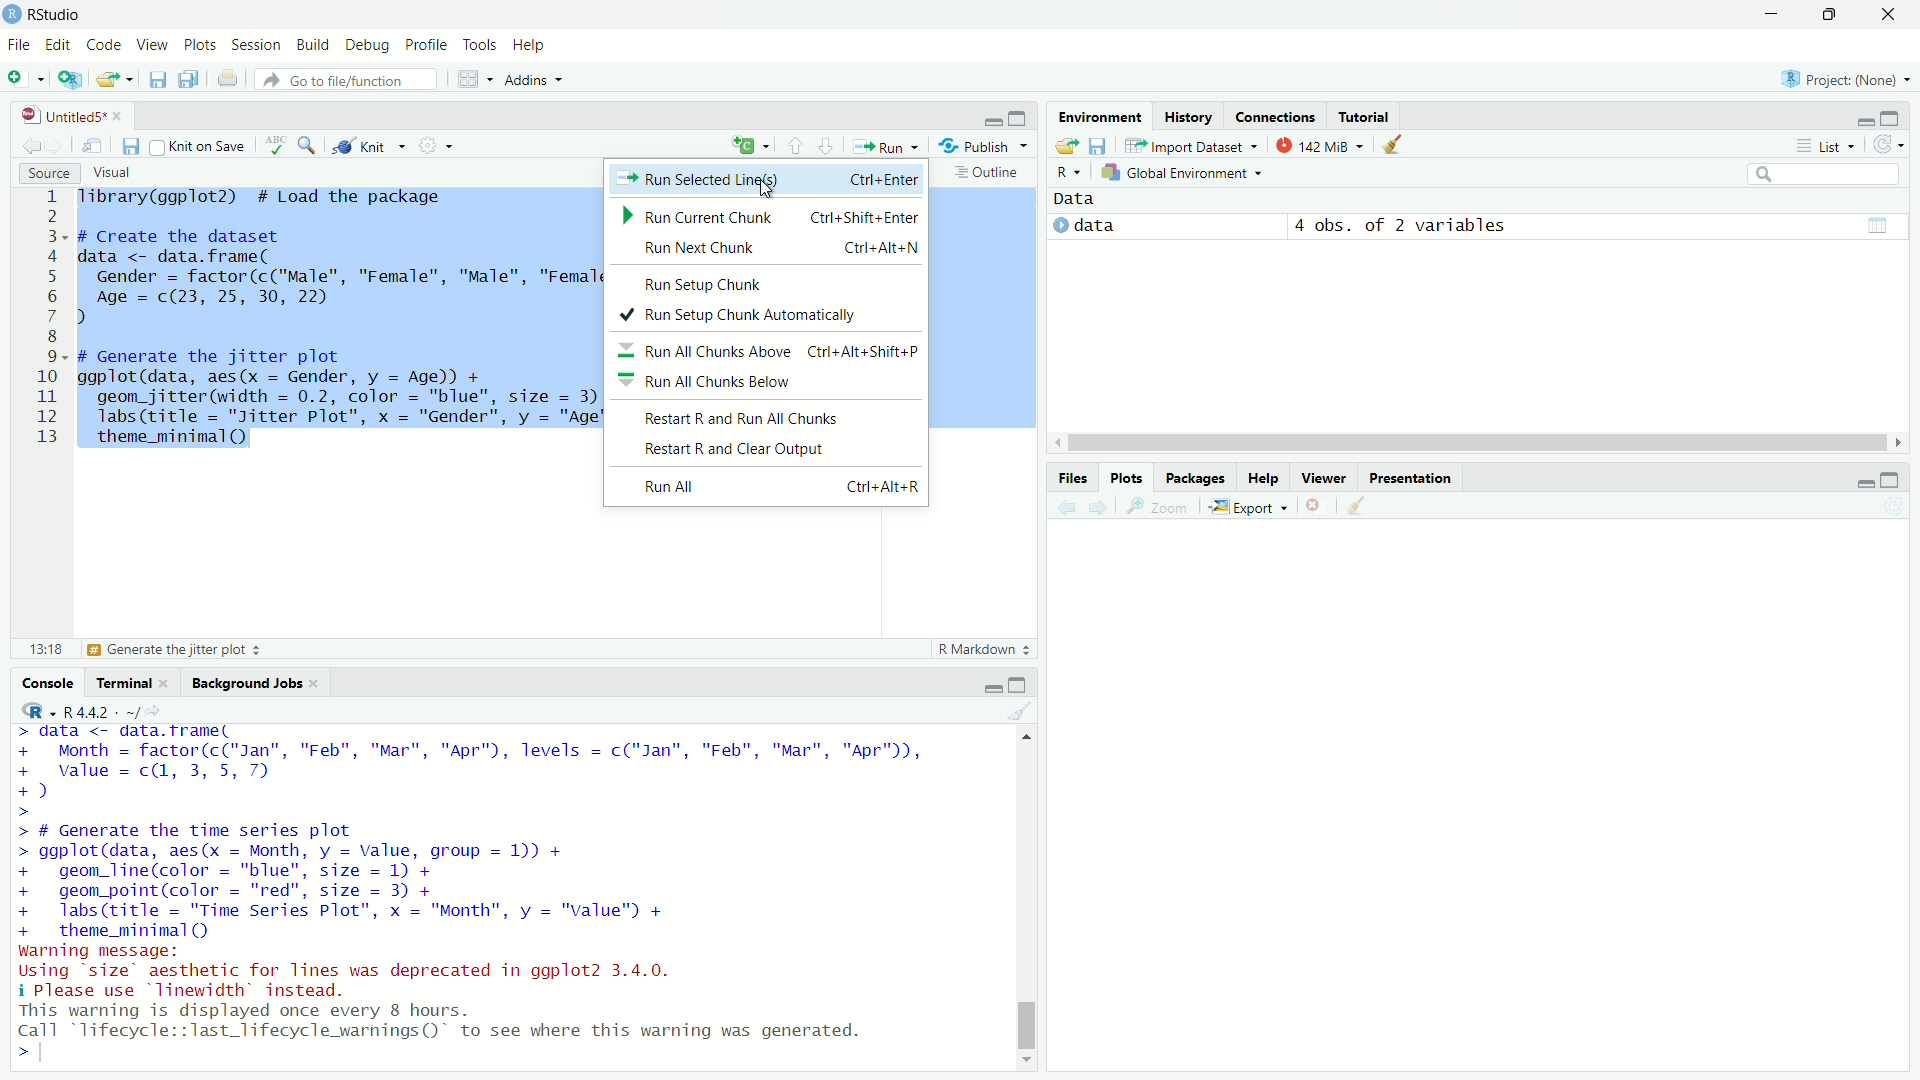 The height and width of the screenshot is (1080, 1920). I want to click on addins, so click(534, 79).